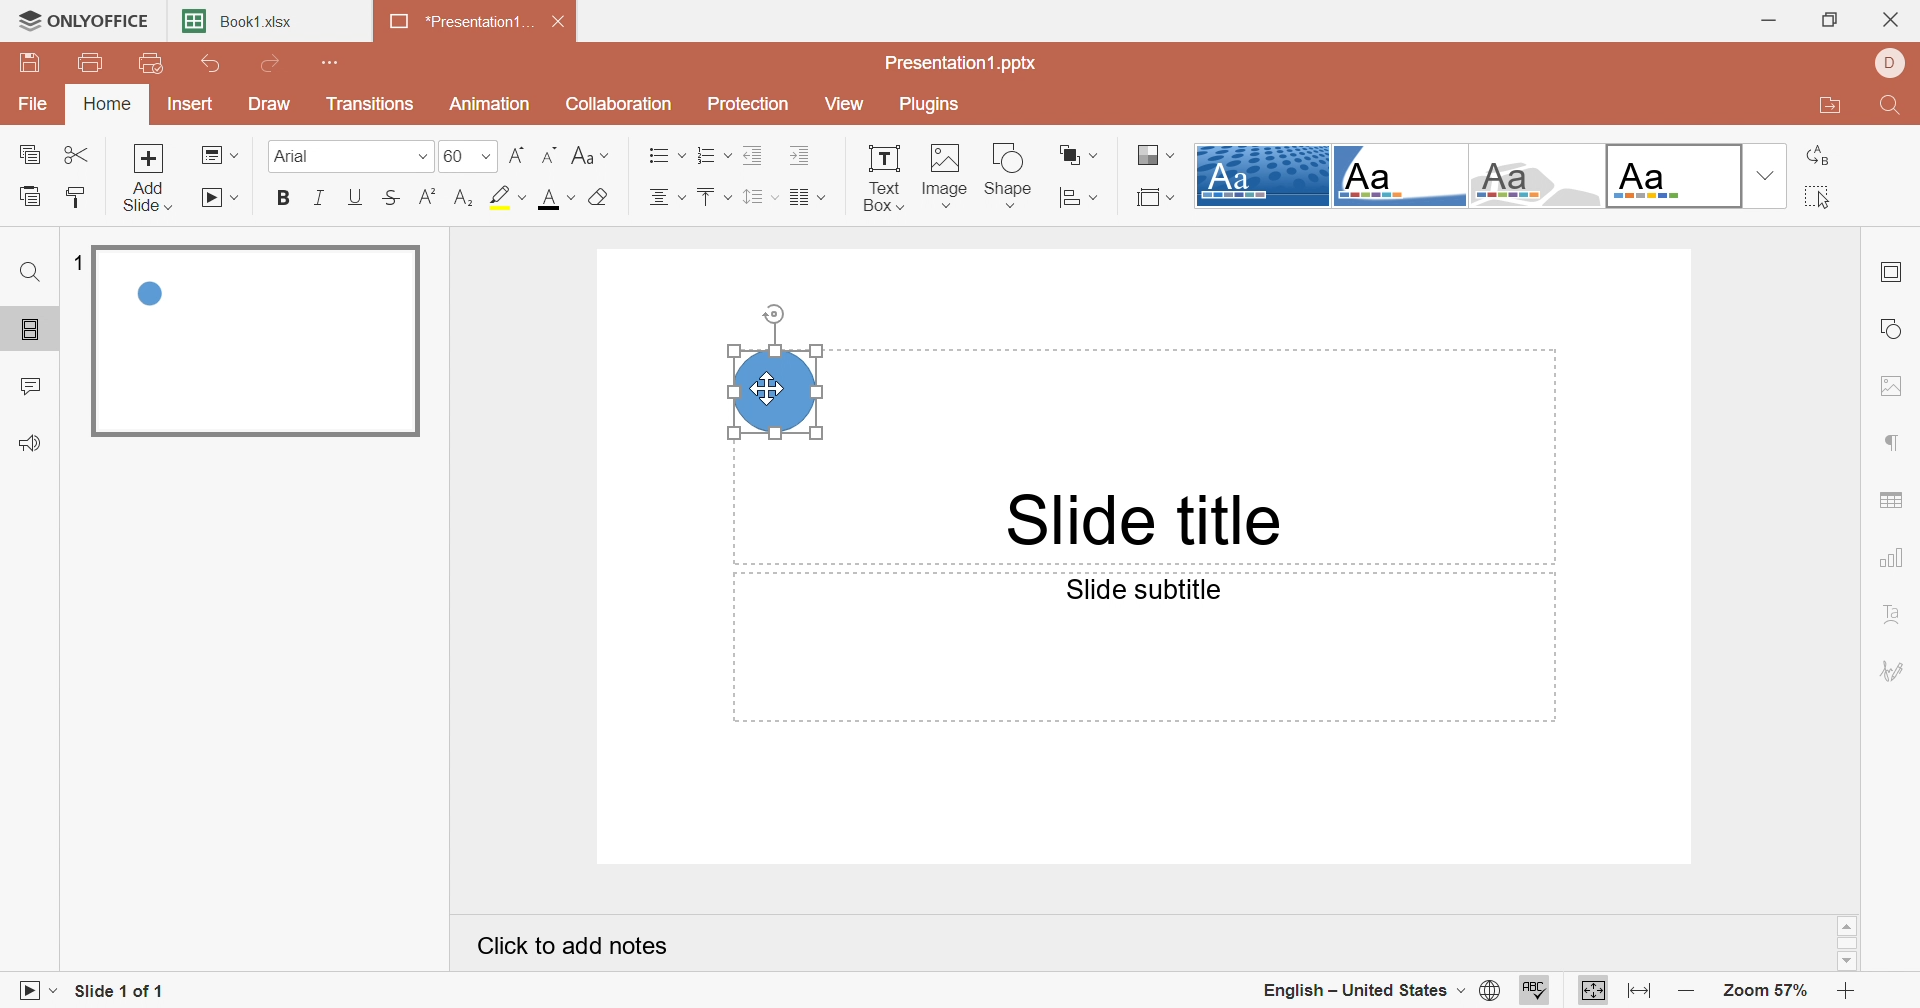 The height and width of the screenshot is (1008, 1920). What do you see at coordinates (1493, 991) in the screenshot?
I see `Set document language` at bounding box center [1493, 991].